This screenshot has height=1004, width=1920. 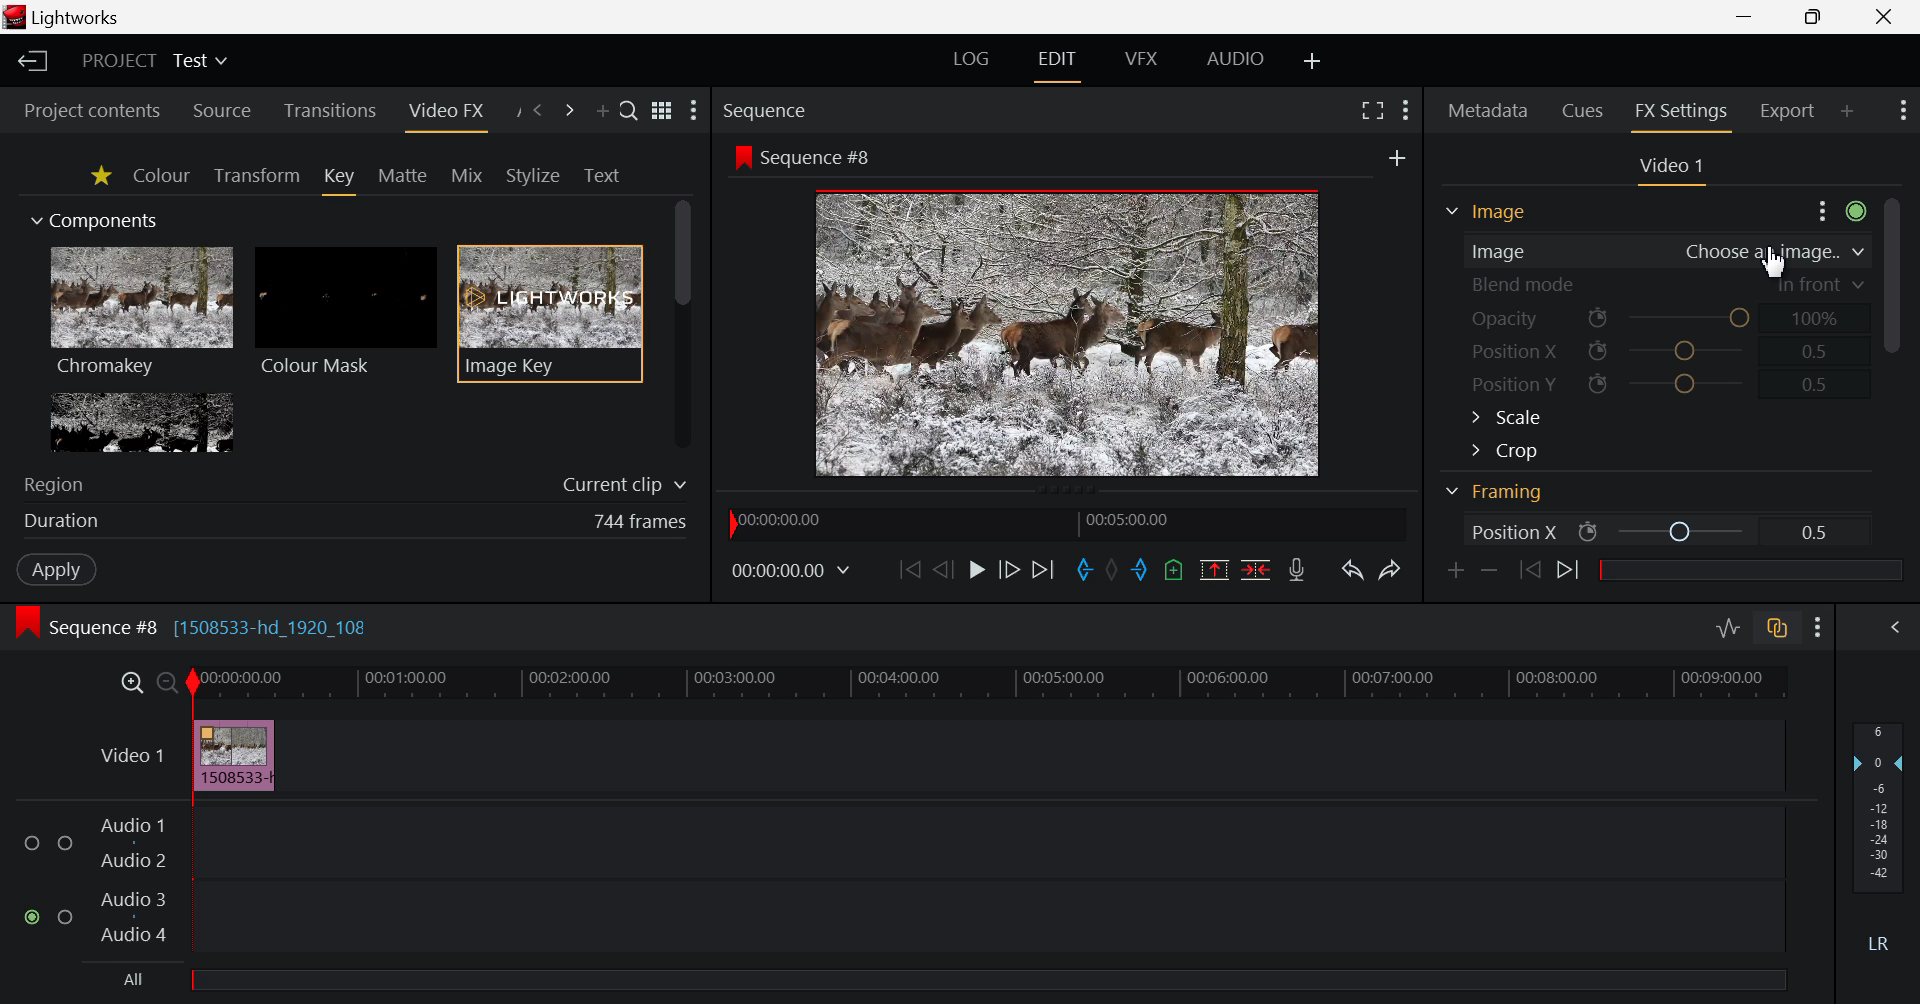 I want to click on Export, so click(x=1784, y=110).